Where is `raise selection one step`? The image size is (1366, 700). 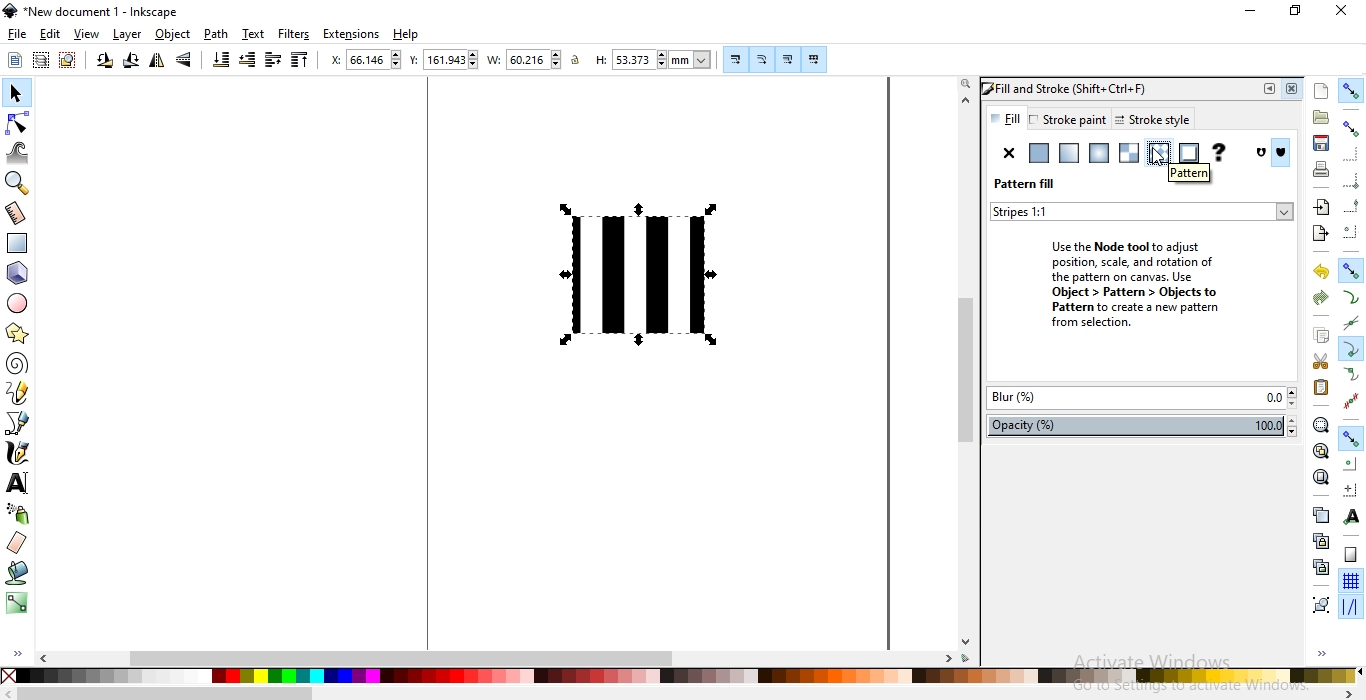
raise selection one step is located at coordinates (273, 60).